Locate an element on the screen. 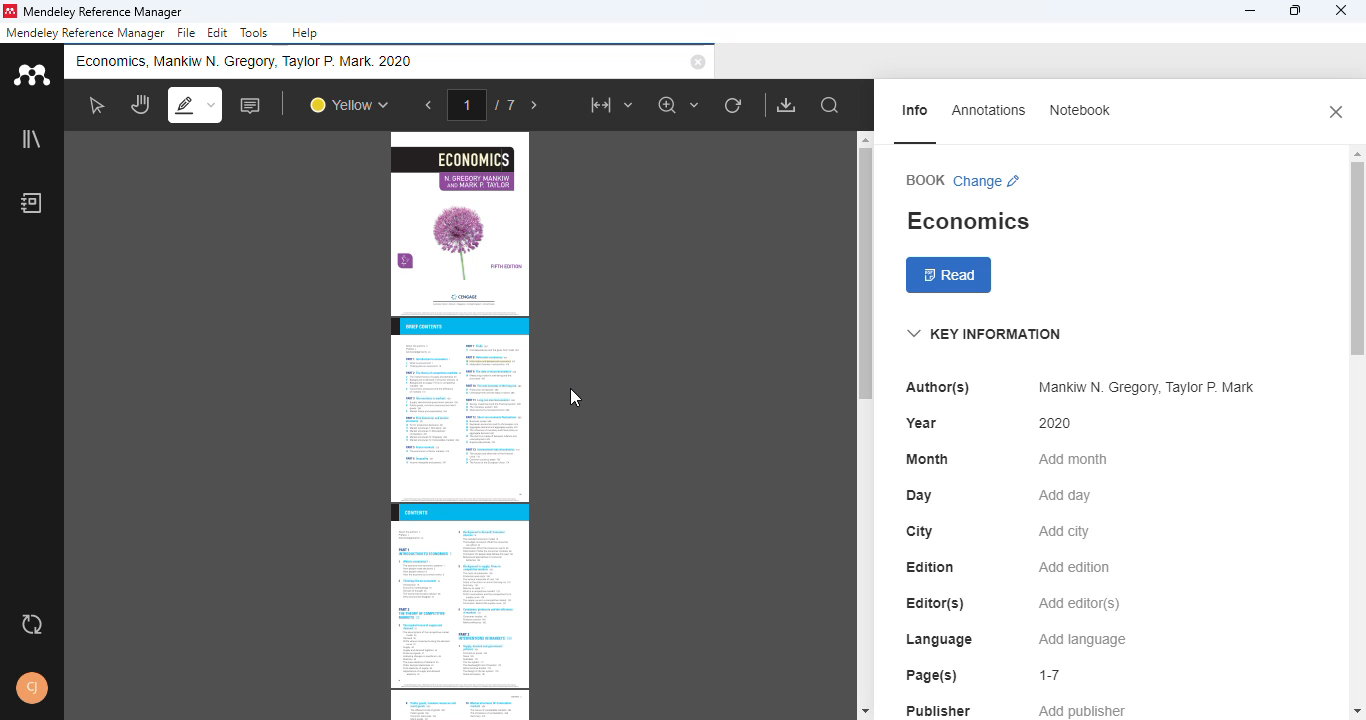 The width and height of the screenshot is (1366, 720). vertical scroll bar is located at coordinates (1357, 238).